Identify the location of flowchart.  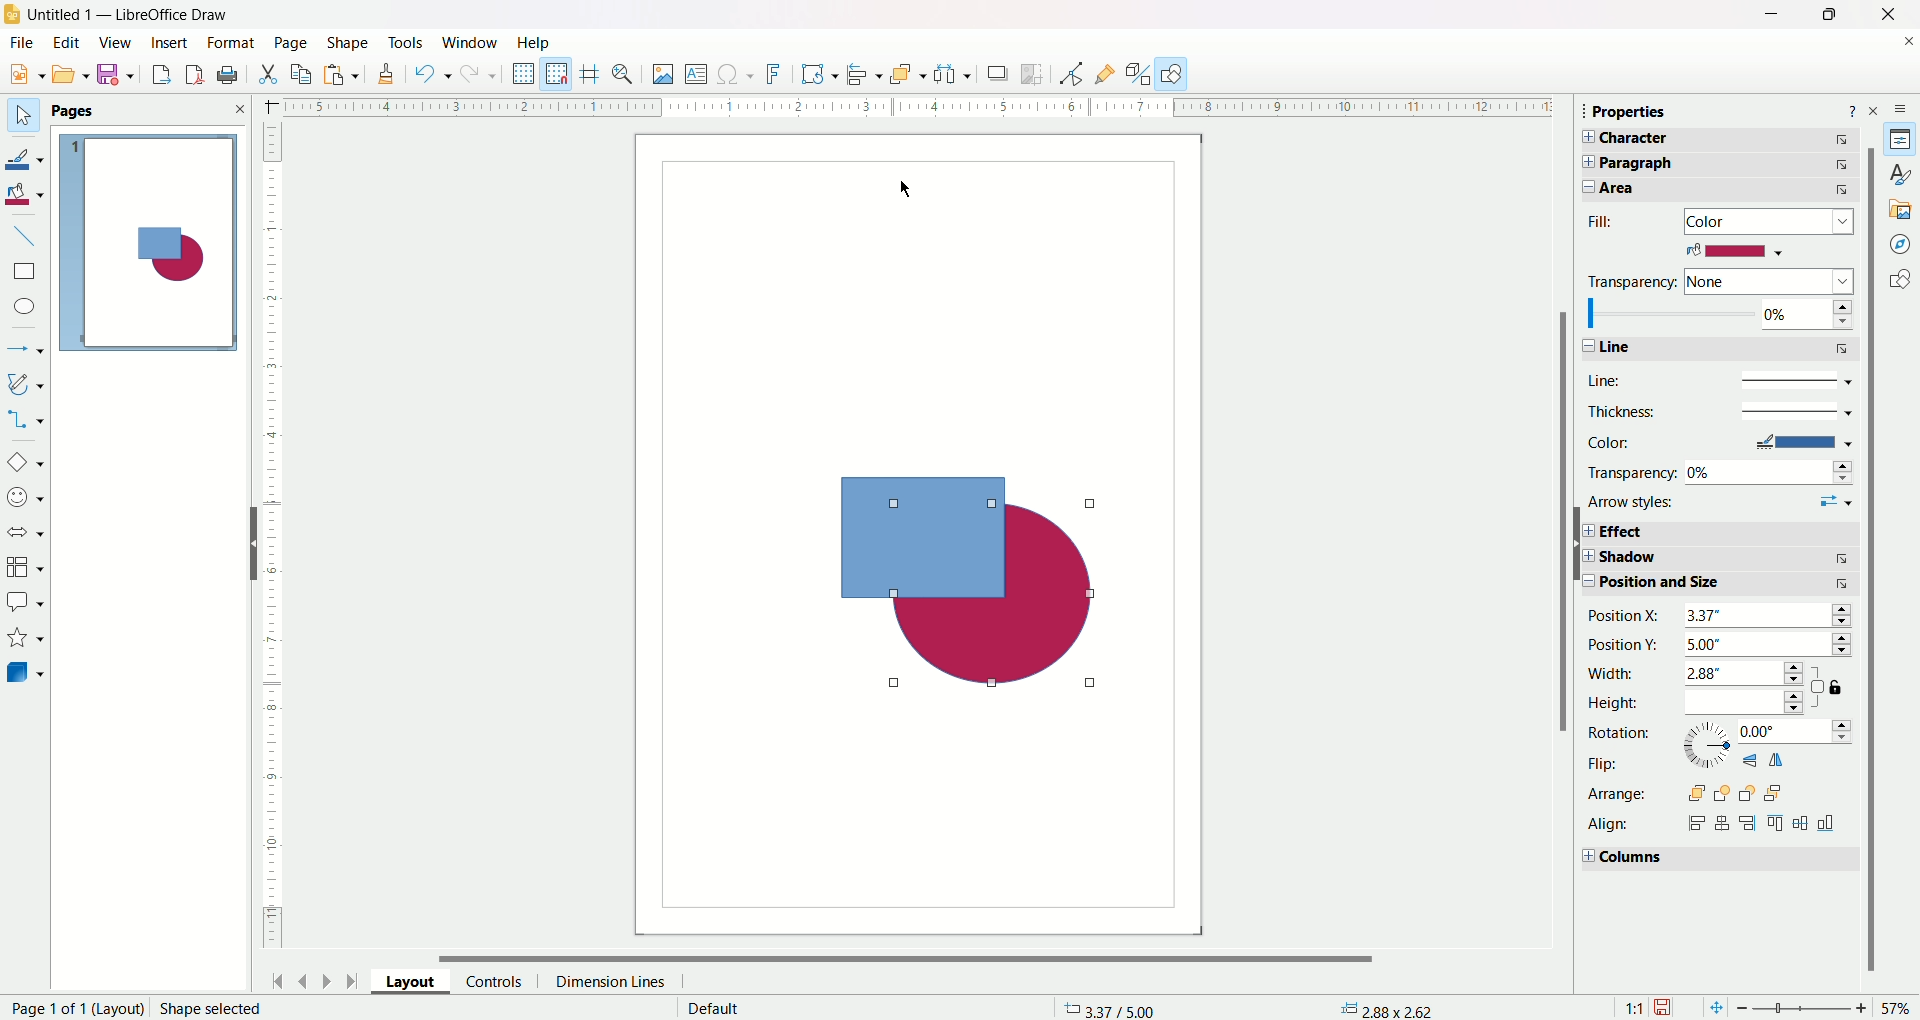
(25, 567).